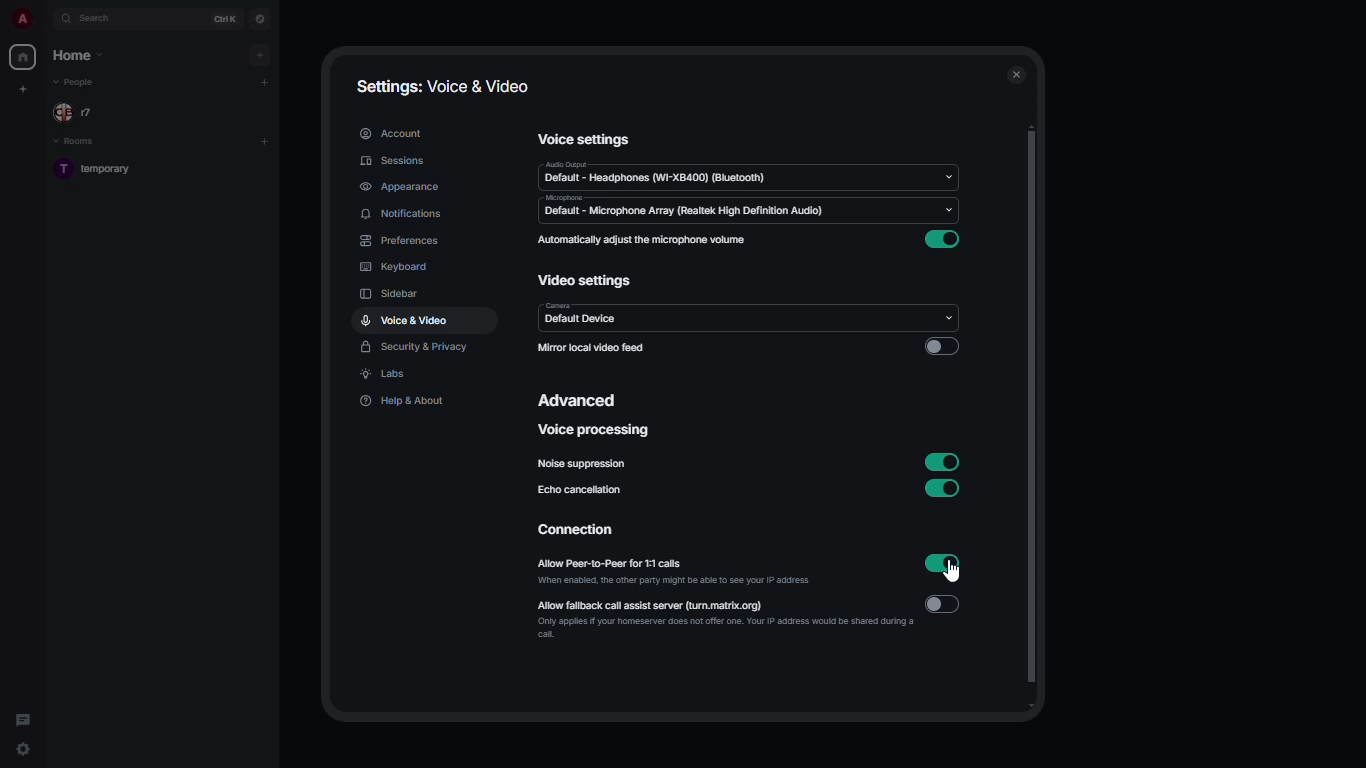 Image resolution: width=1366 pixels, height=768 pixels. Describe the element at coordinates (581, 399) in the screenshot. I see `advanced` at that location.